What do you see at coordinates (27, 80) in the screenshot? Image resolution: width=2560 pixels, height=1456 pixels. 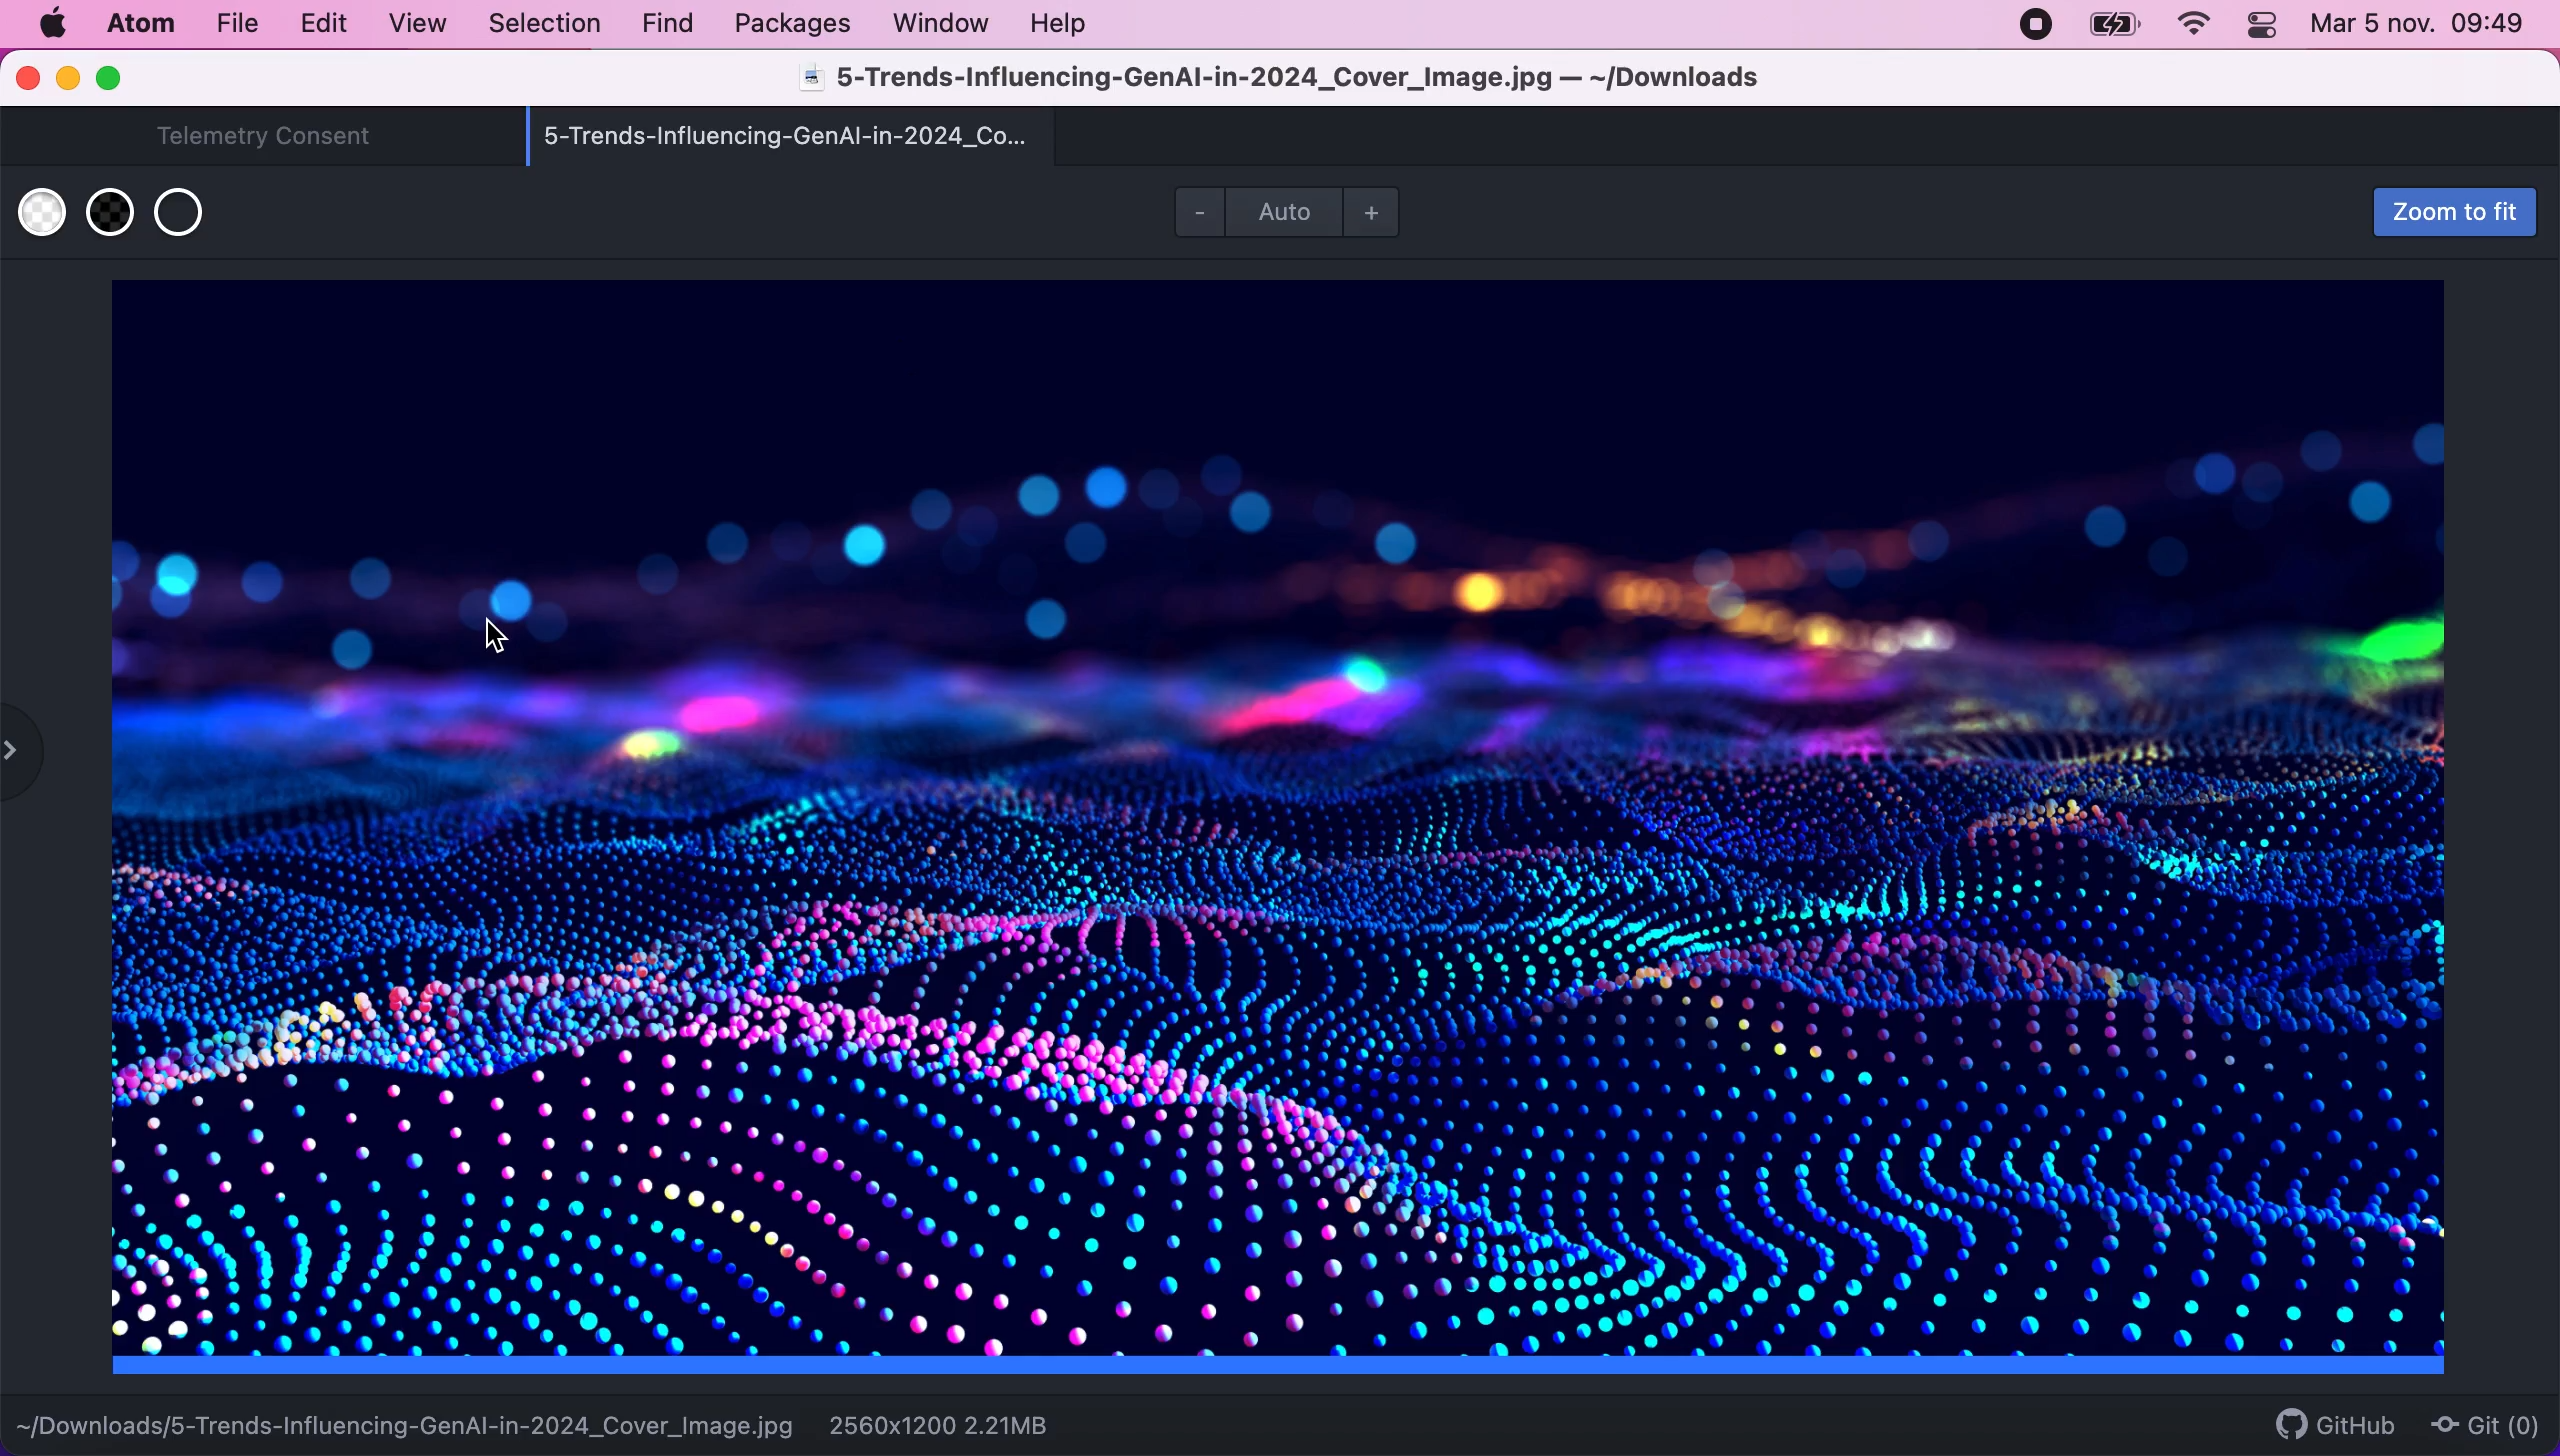 I see `close` at bounding box center [27, 80].